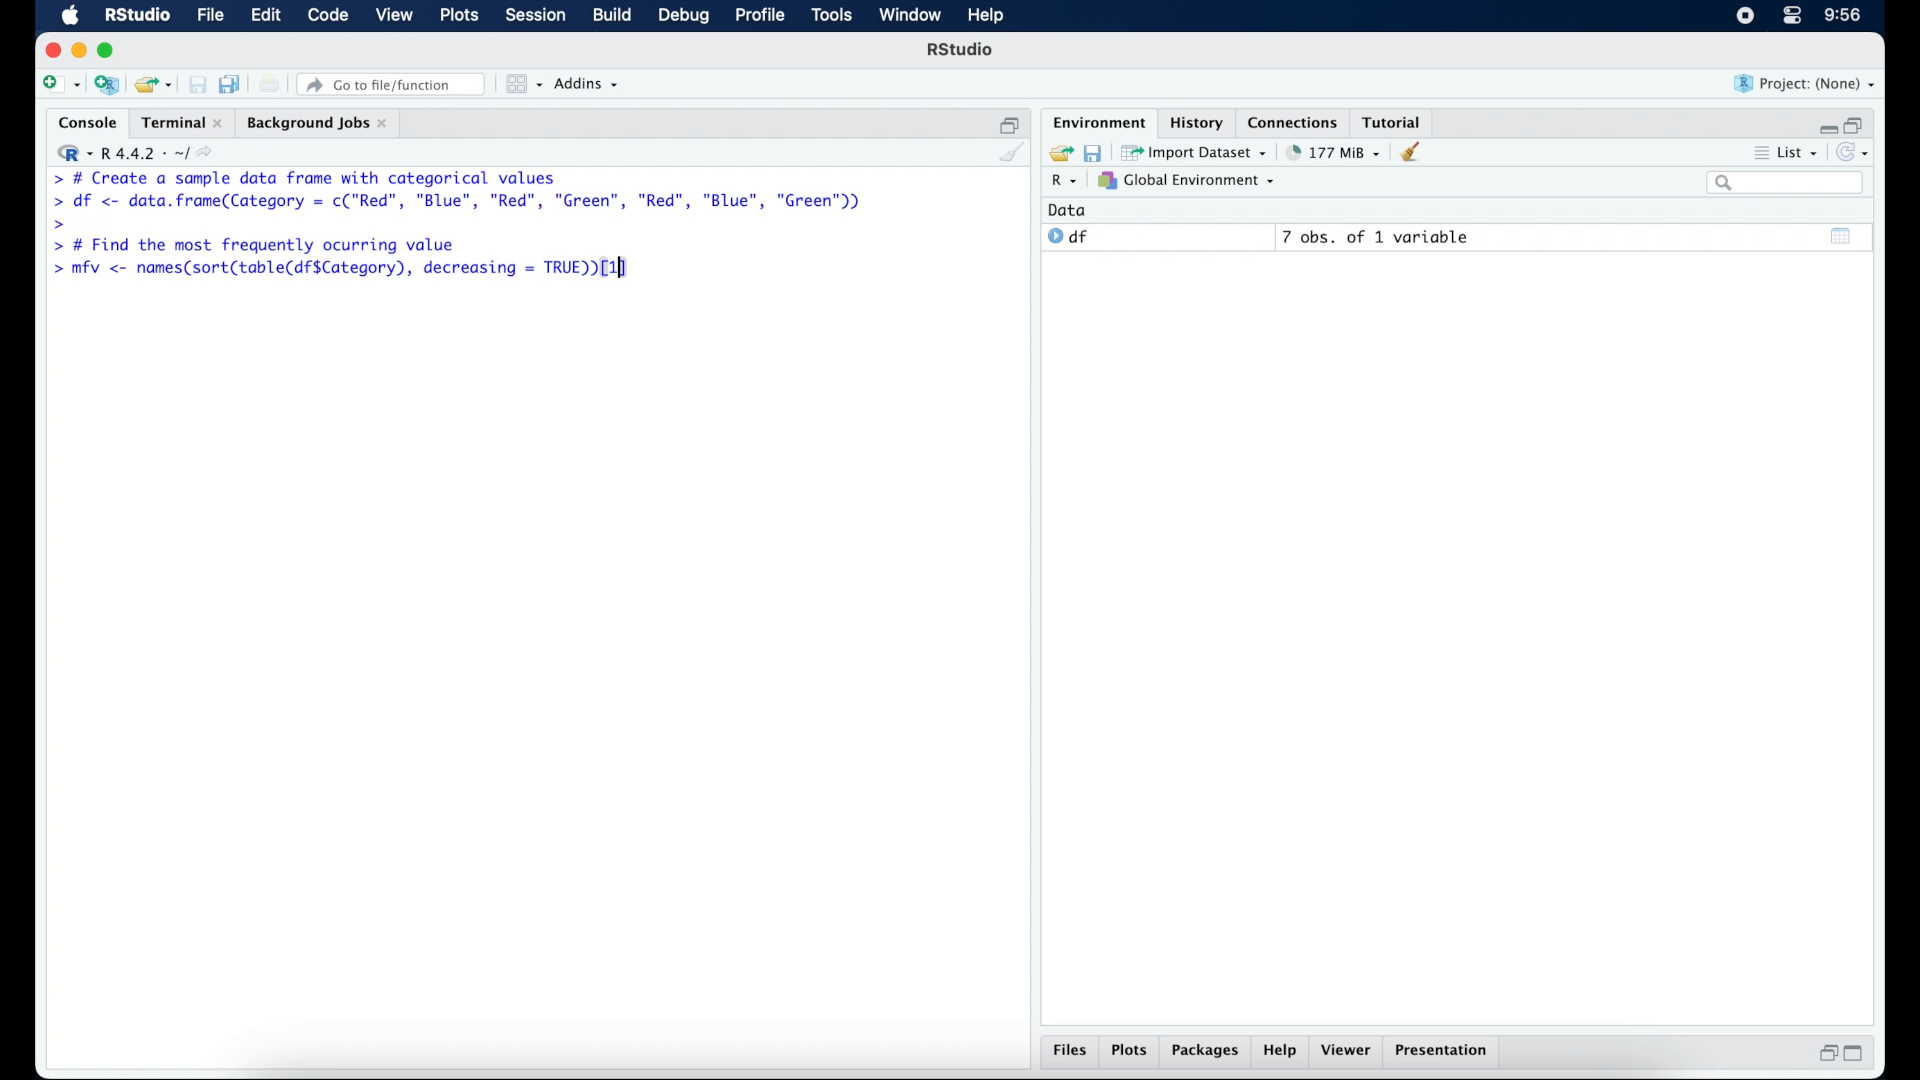 The width and height of the screenshot is (1920, 1080). Describe the element at coordinates (1856, 1056) in the screenshot. I see `maximize` at that location.